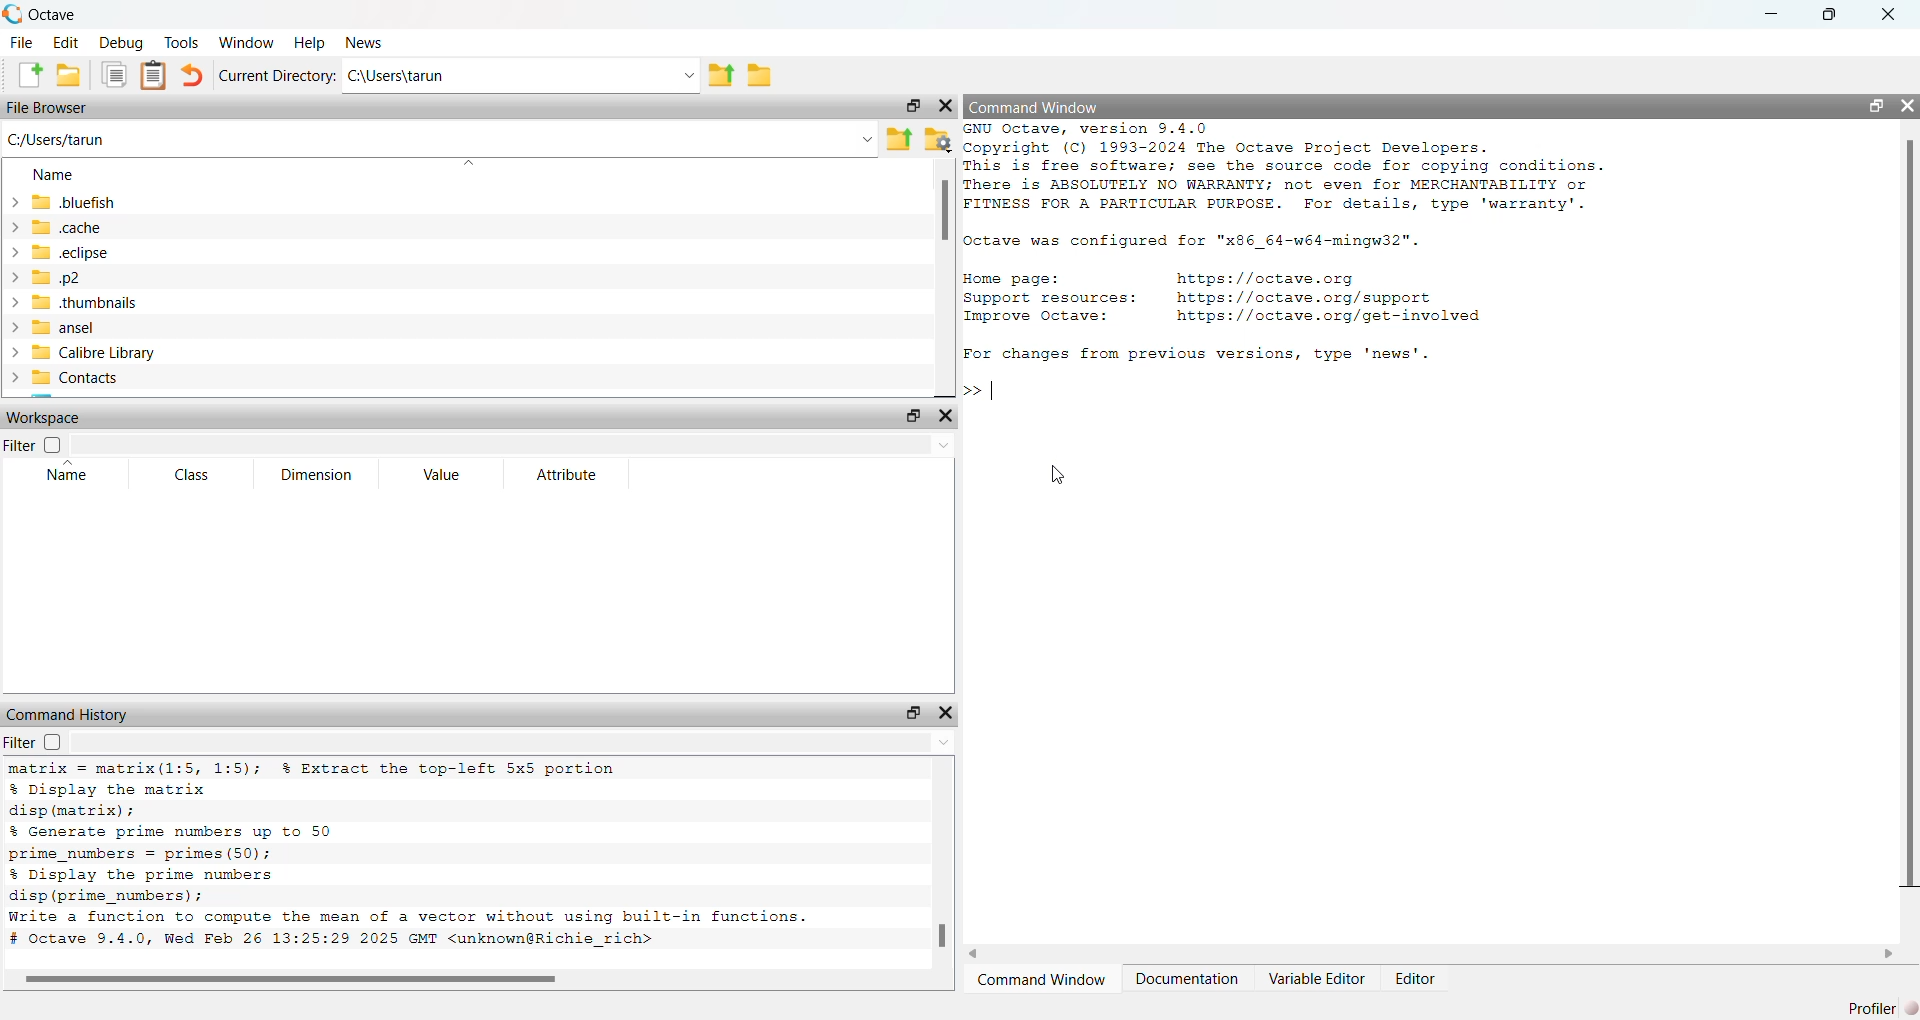 This screenshot has height=1020, width=1920. Describe the element at coordinates (760, 76) in the screenshot. I see `folder` at that location.